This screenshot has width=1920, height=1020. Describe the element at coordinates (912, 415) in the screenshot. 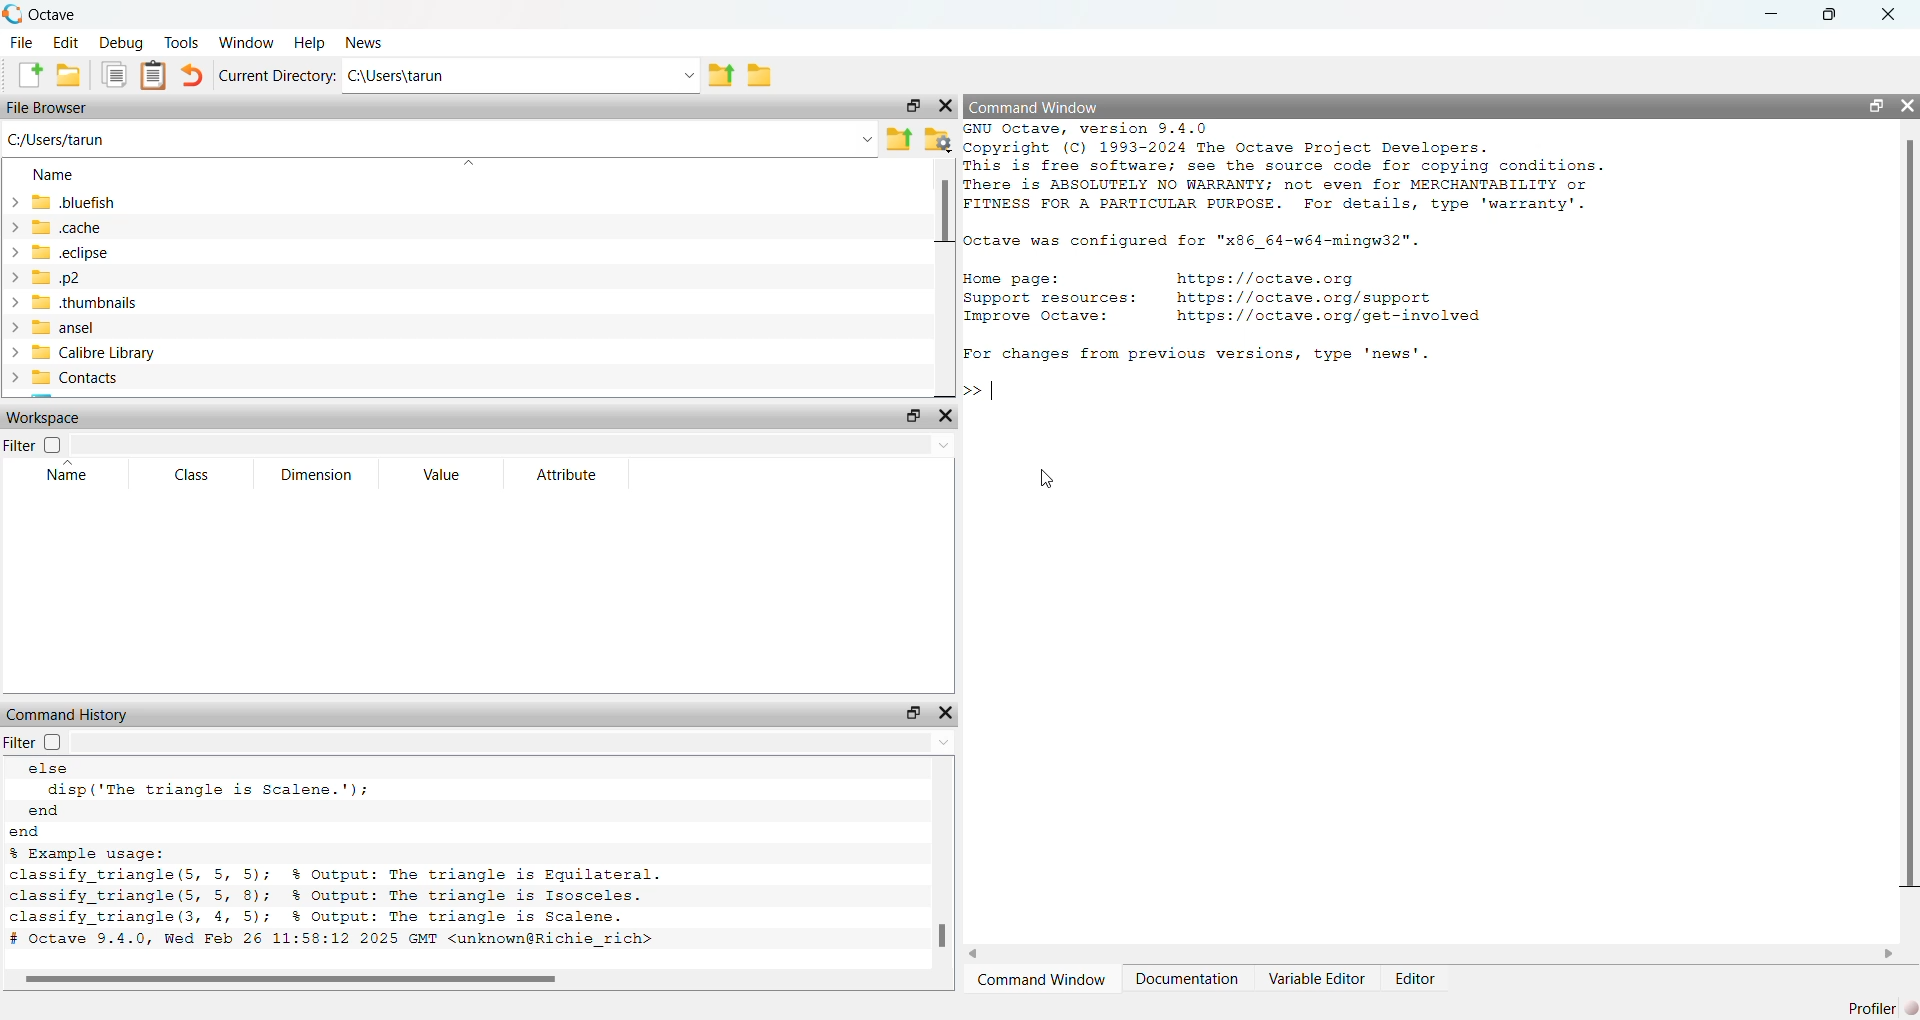

I see `unlock widget` at that location.